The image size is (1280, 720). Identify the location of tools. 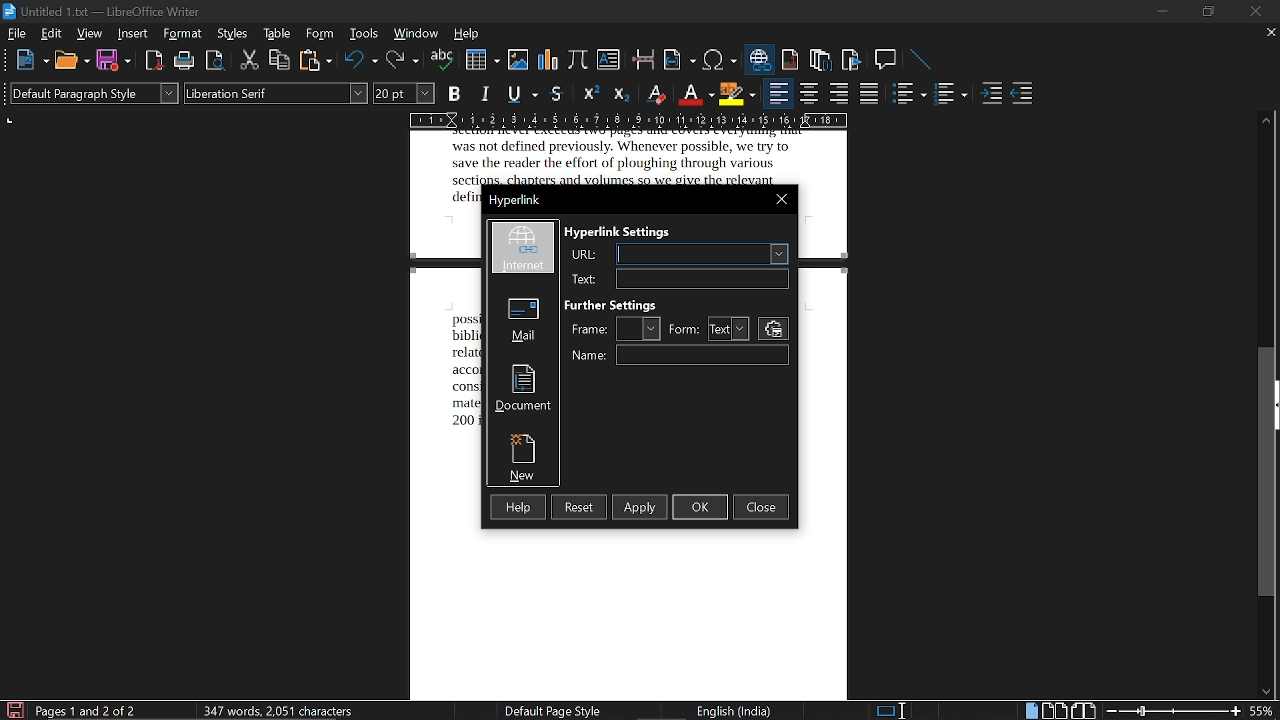
(366, 34).